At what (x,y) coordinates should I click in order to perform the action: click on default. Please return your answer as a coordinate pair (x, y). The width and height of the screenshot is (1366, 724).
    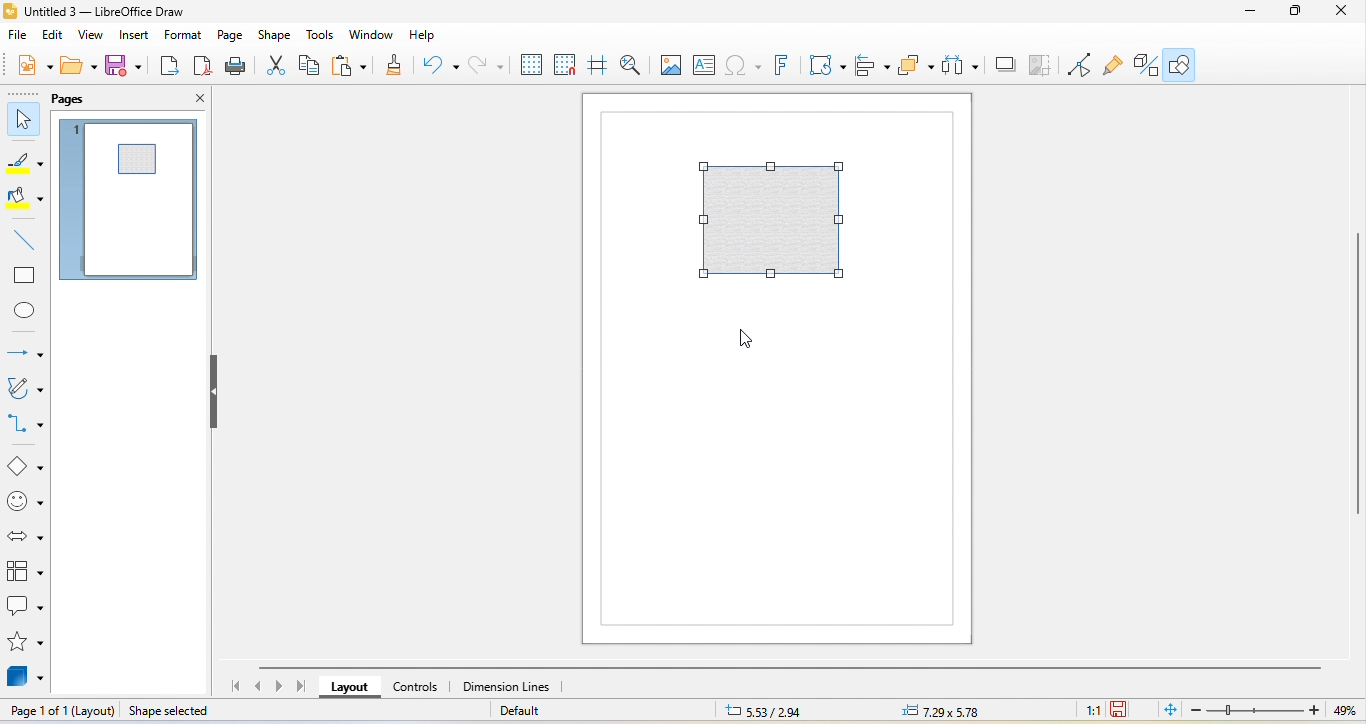
    Looking at the image, I should click on (549, 711).